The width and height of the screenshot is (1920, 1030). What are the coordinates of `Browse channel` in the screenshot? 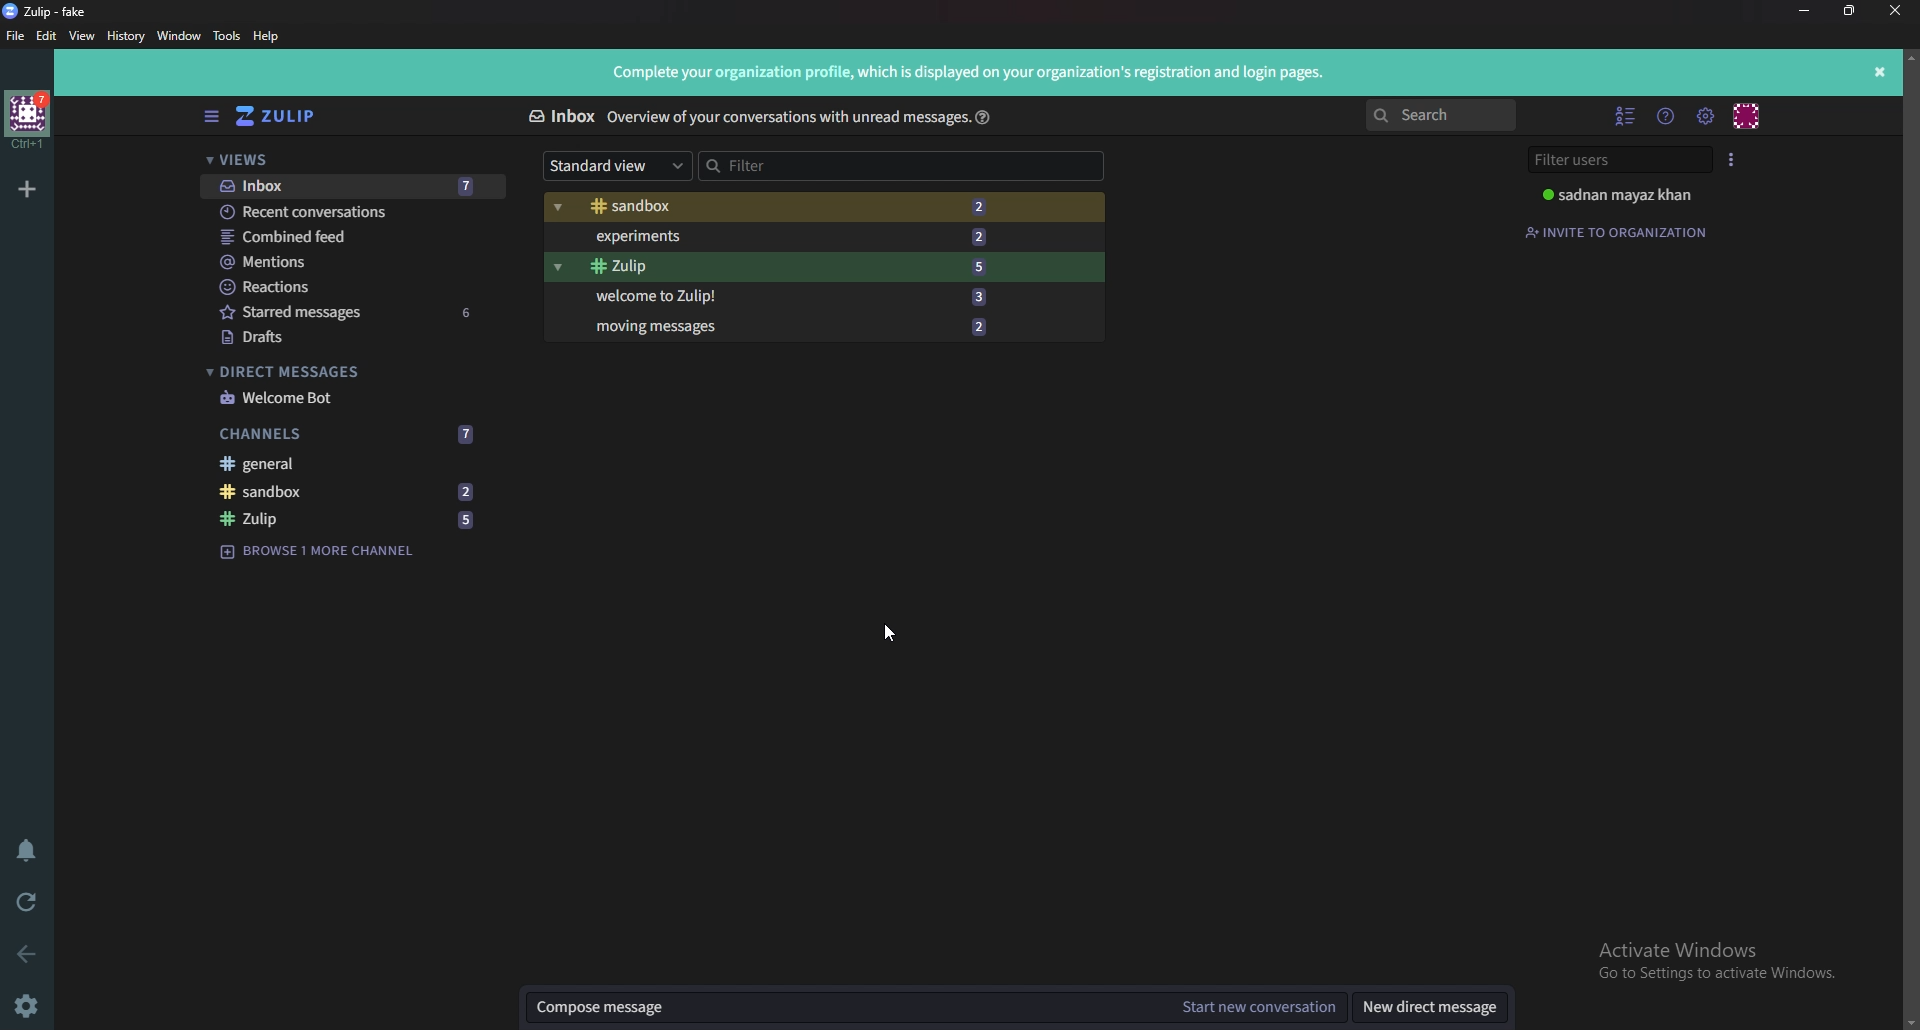 It's located at (325, 552).